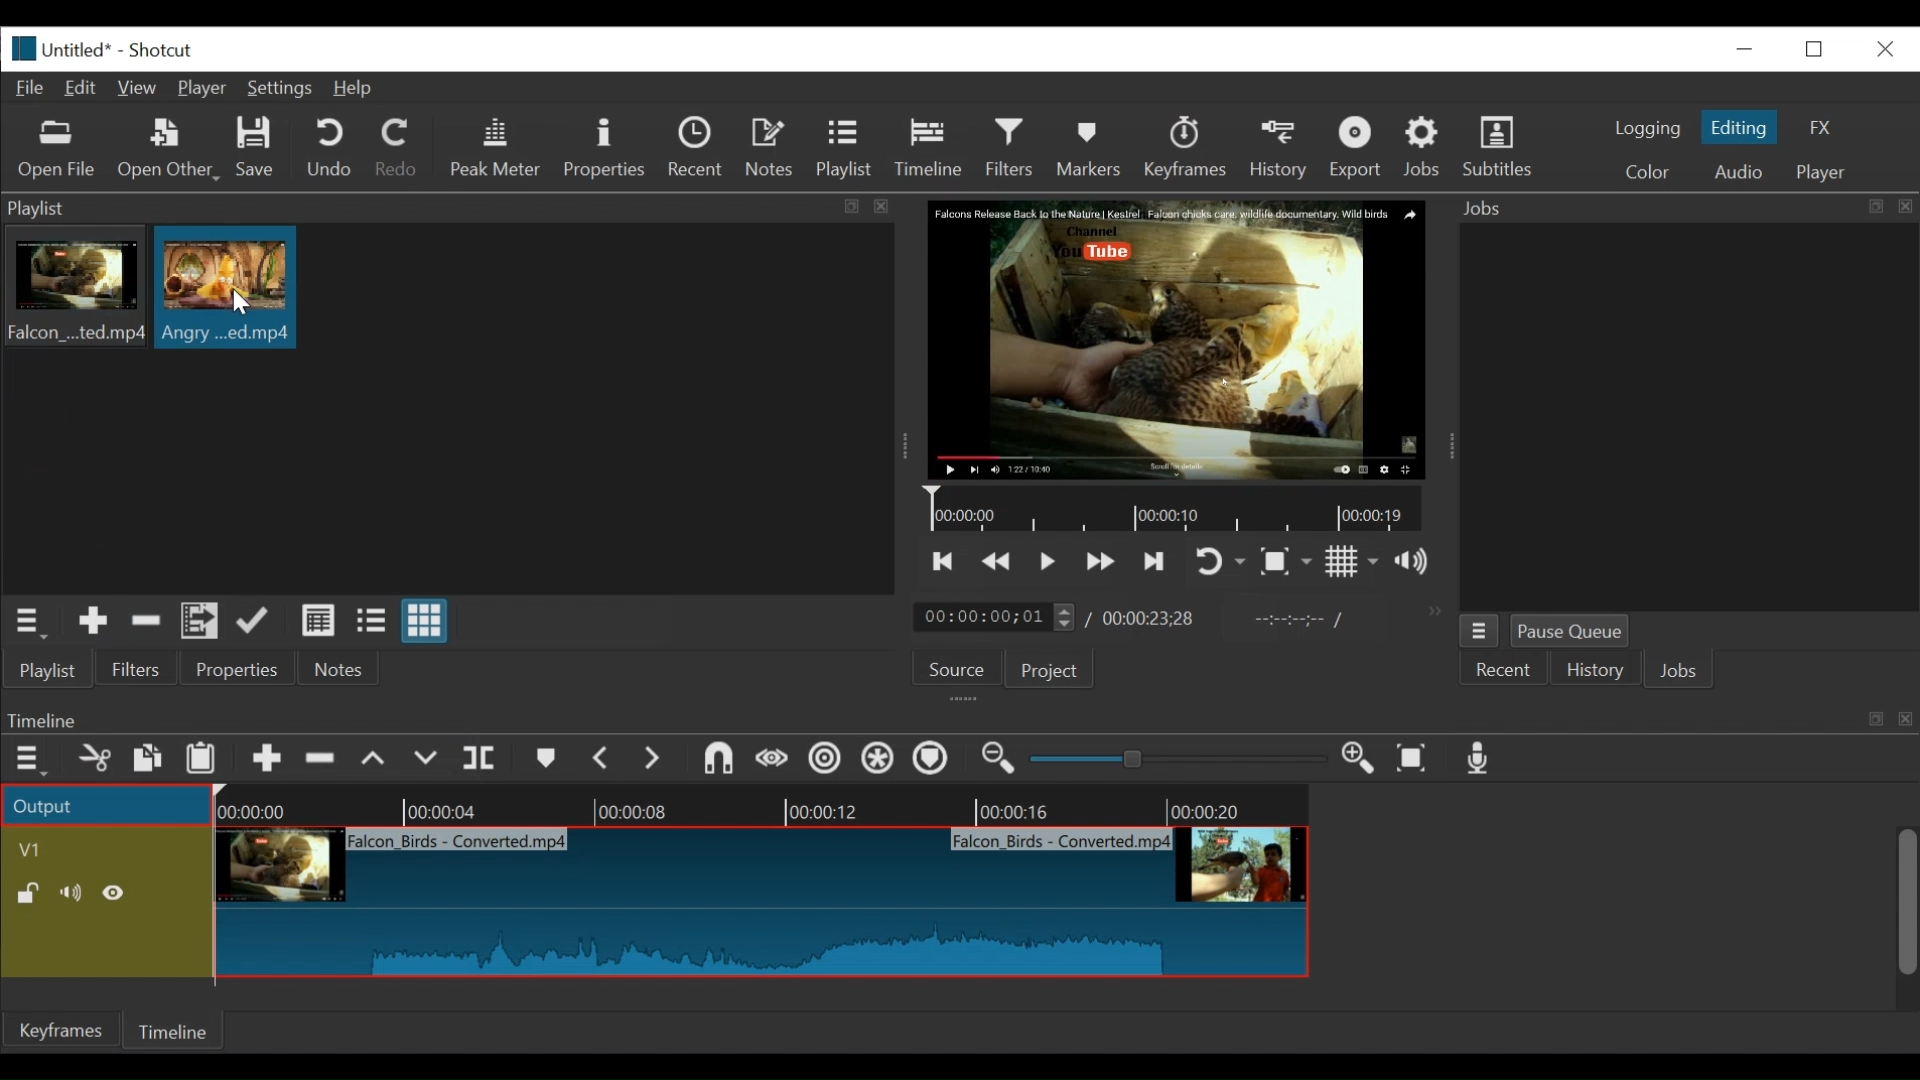 The image size is (1920, 1080). Describe the element at coordinates (949, 673) in the screenshot. I see `Source` at that location.